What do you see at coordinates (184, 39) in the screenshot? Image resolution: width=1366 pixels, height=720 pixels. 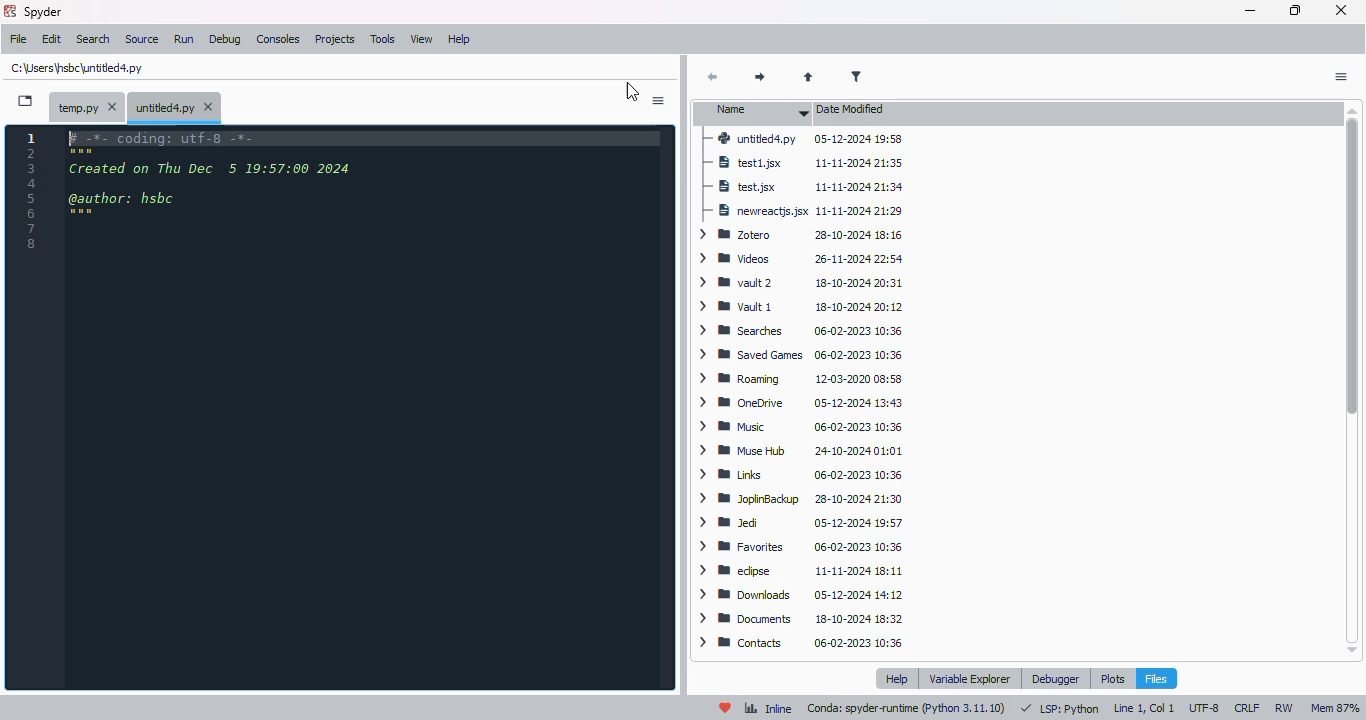 I see `run` at bounding box center [184, 39].